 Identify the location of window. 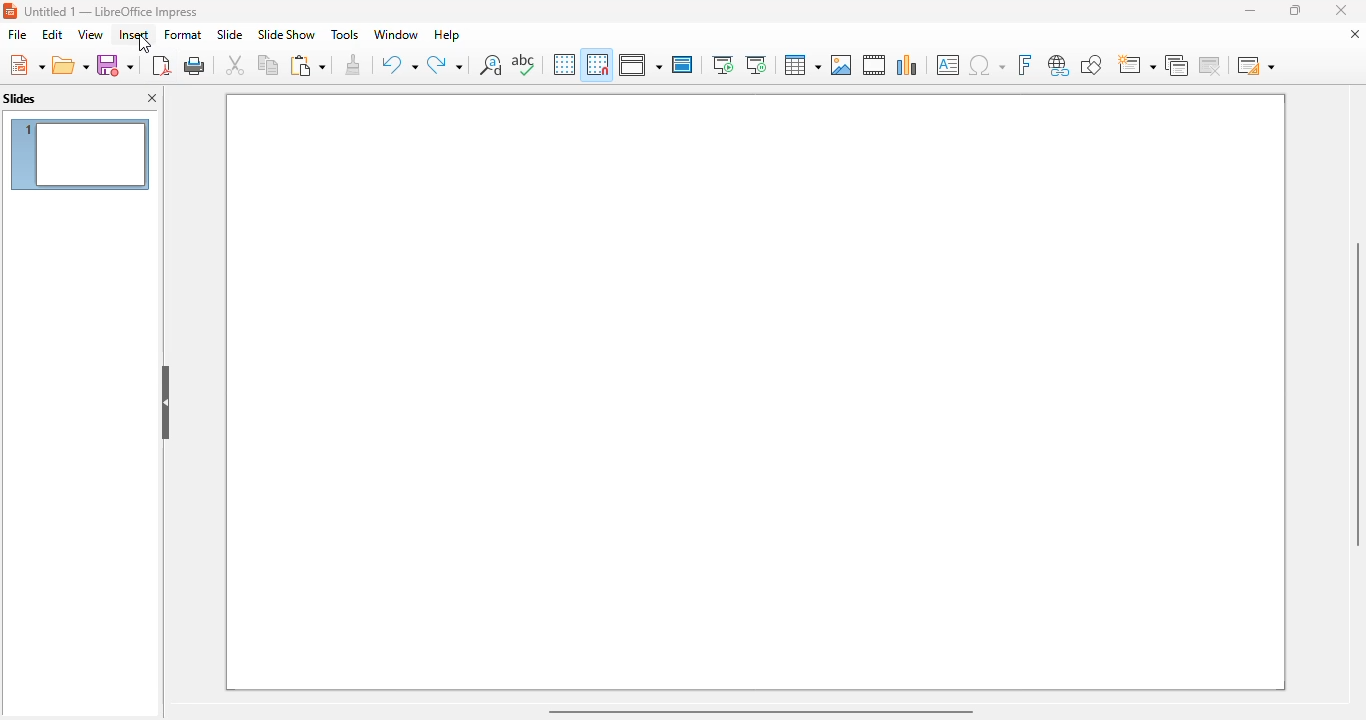
(395, 34).